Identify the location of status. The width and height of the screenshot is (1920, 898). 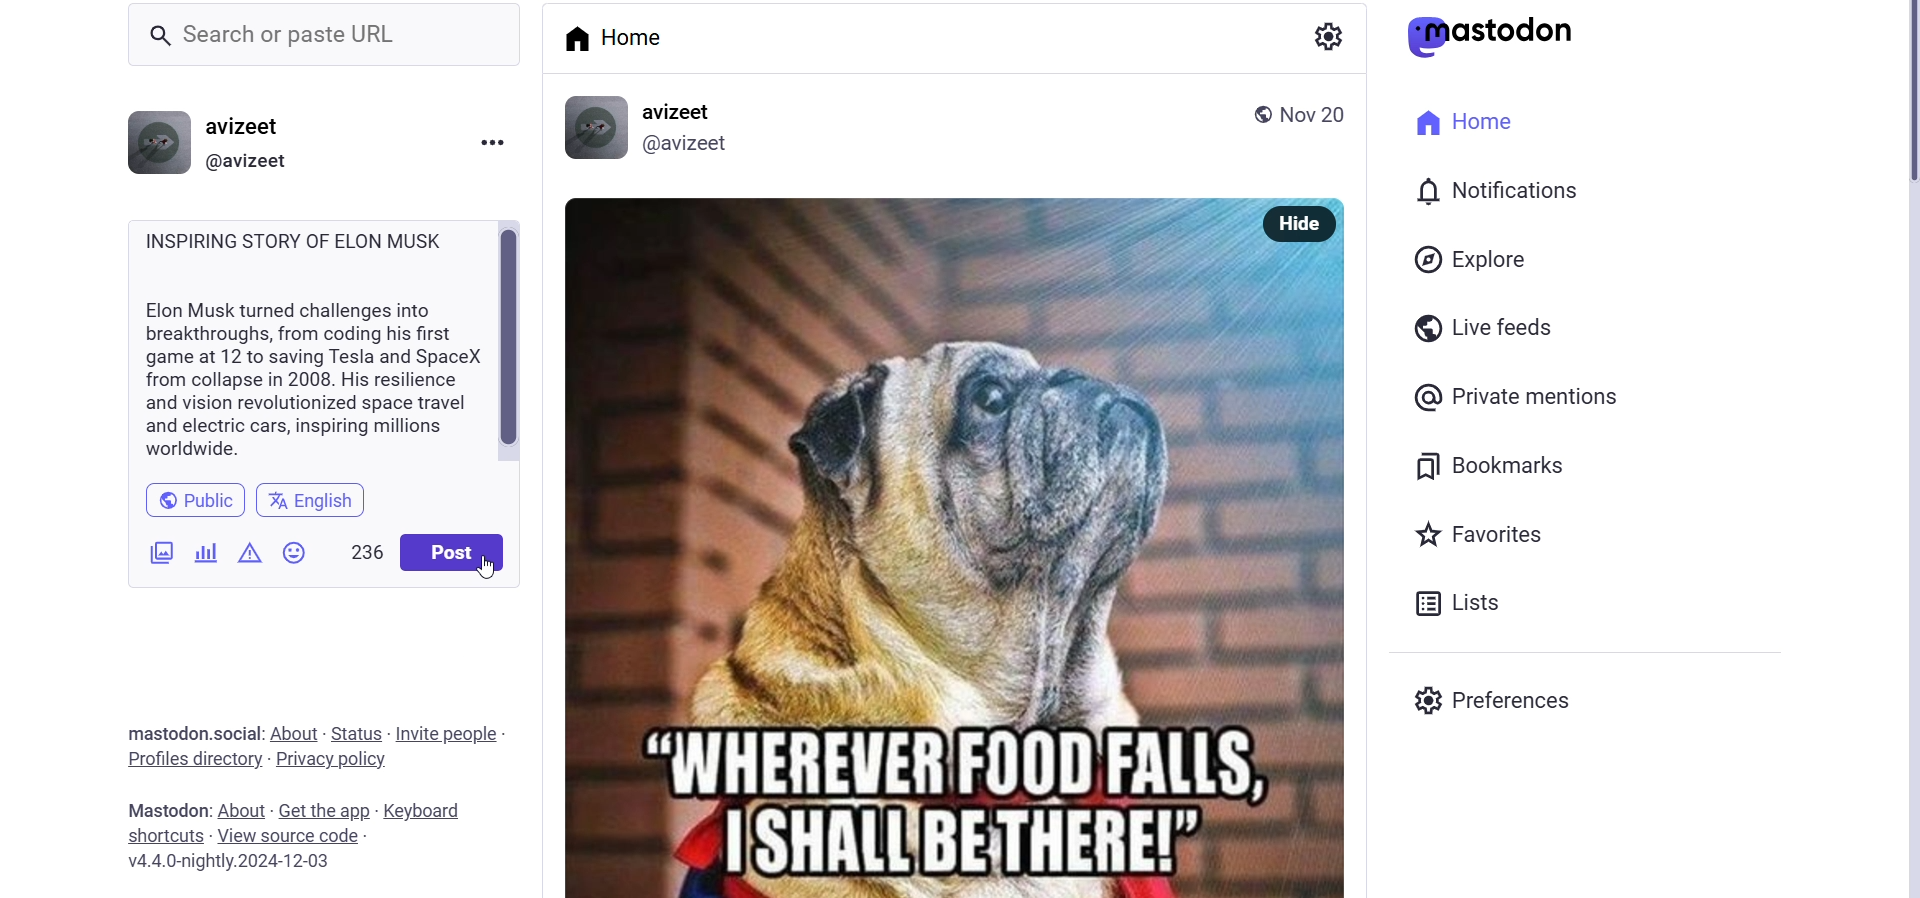
(354, 733).